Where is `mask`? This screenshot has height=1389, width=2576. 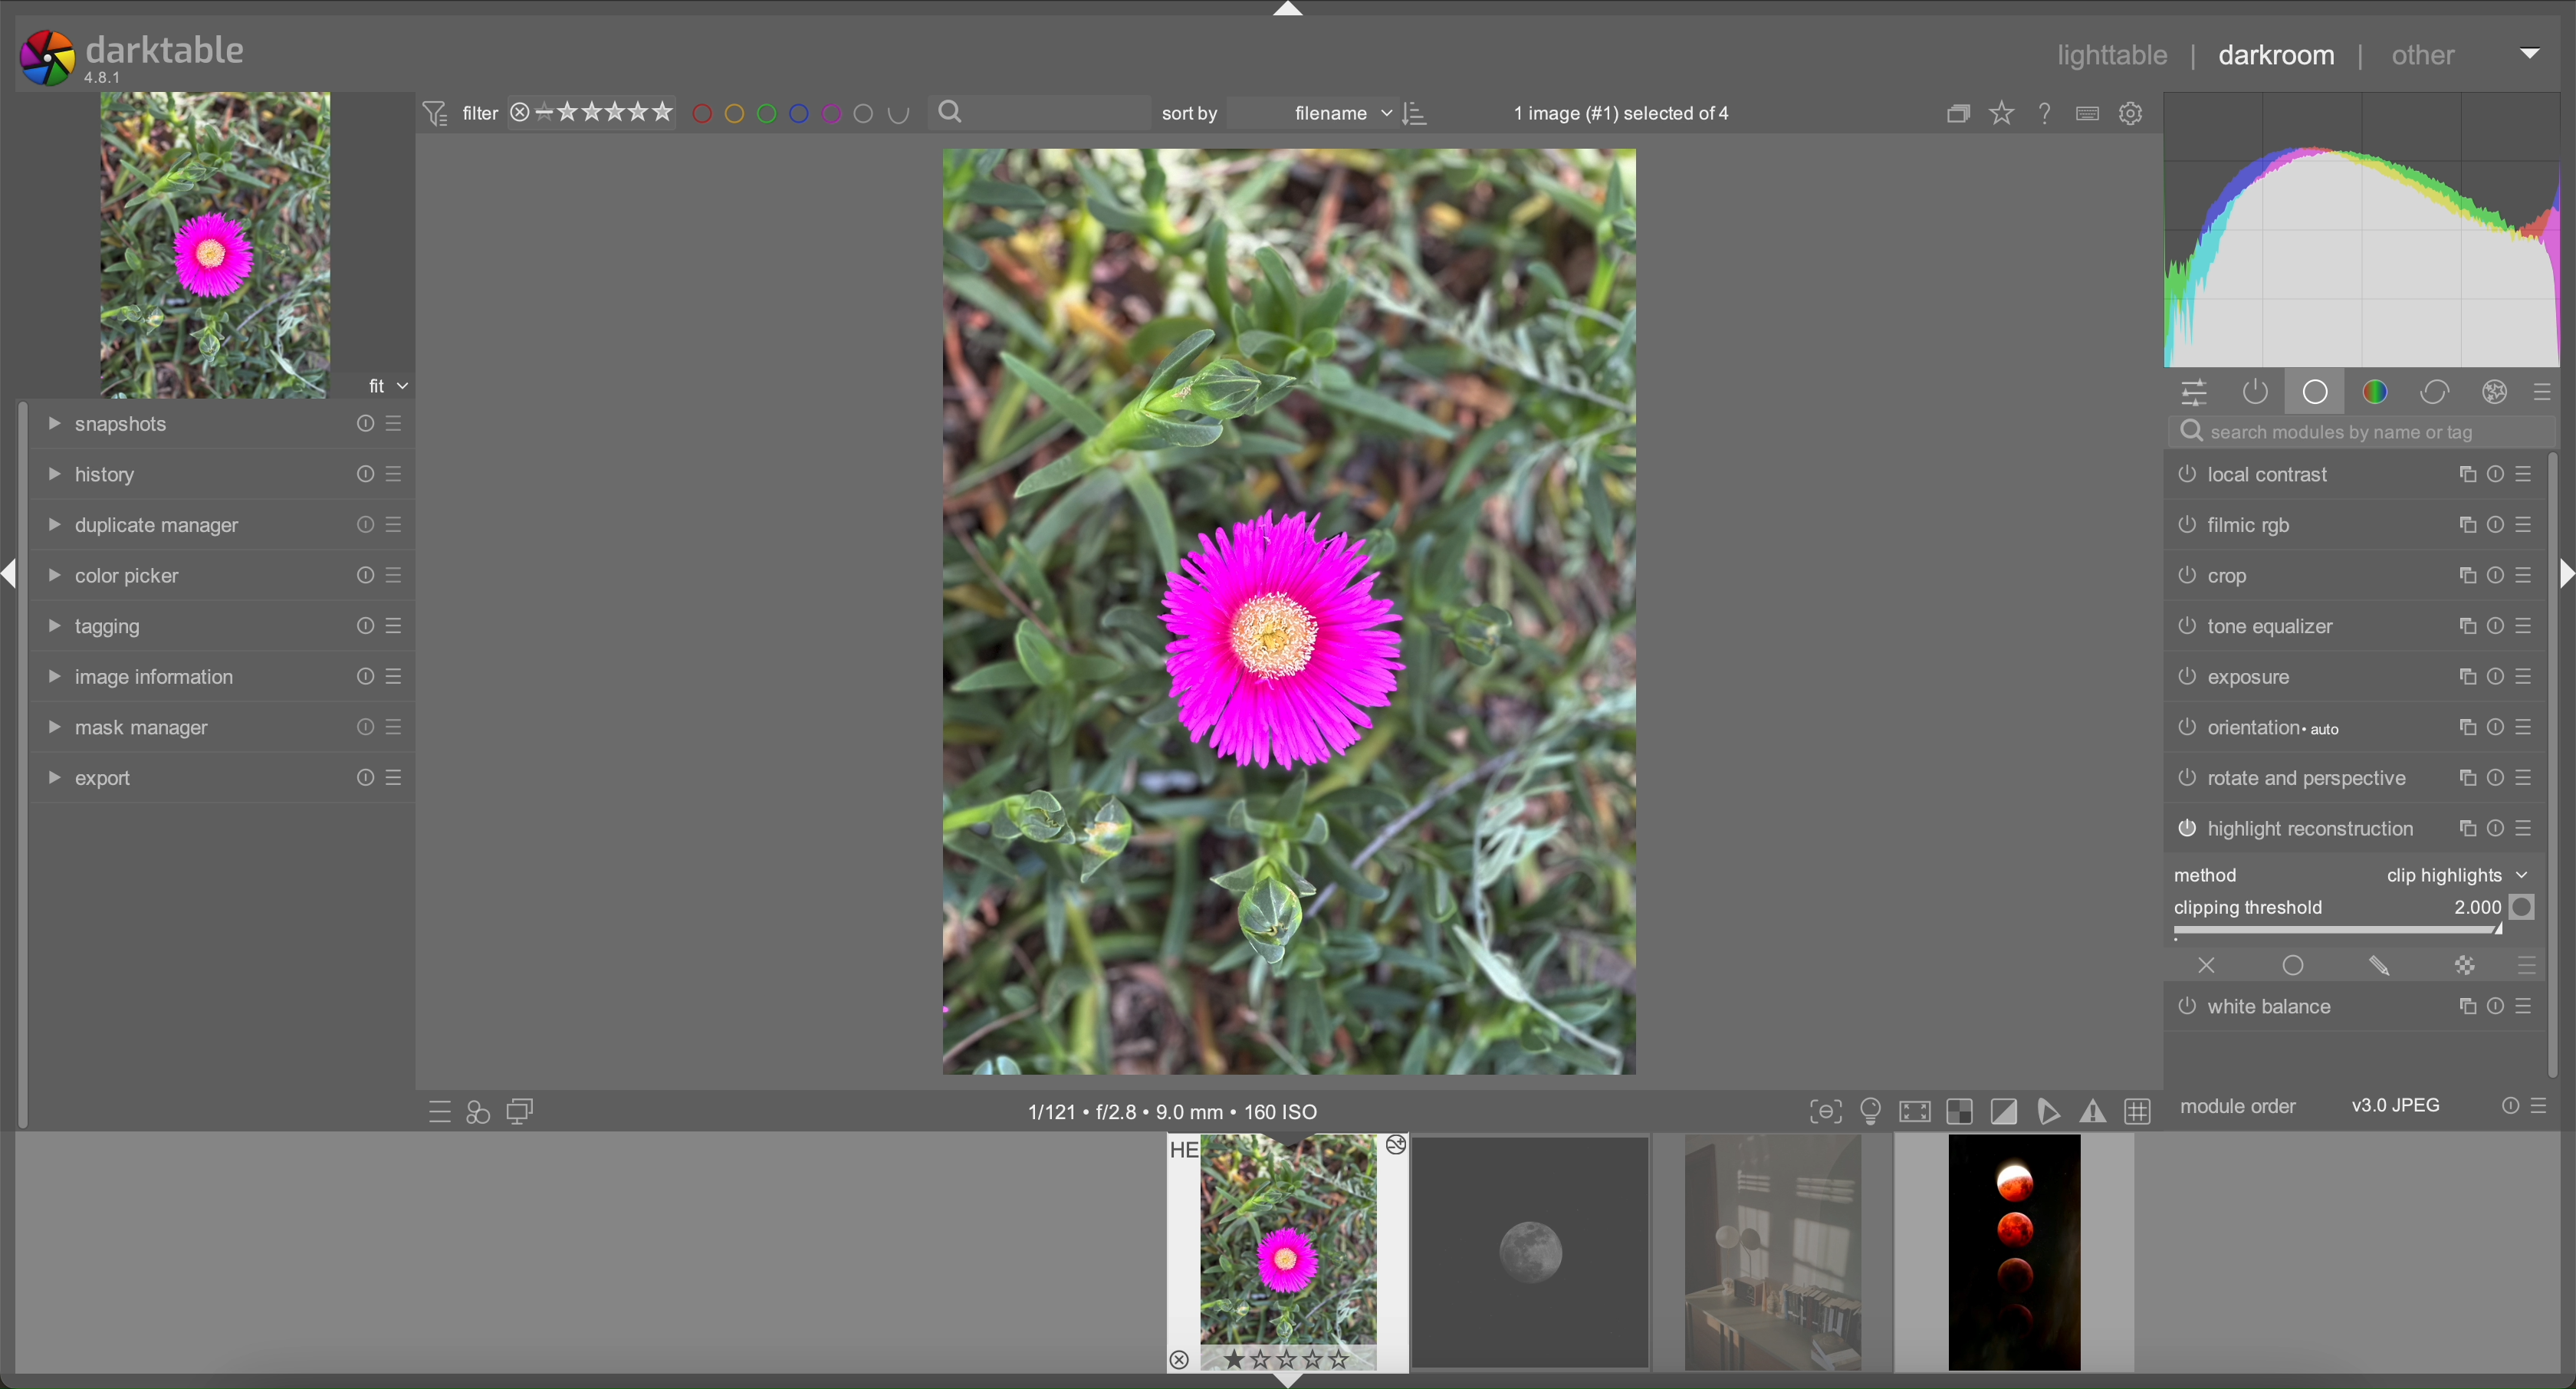 mask is located at coordinates (2464, 964).